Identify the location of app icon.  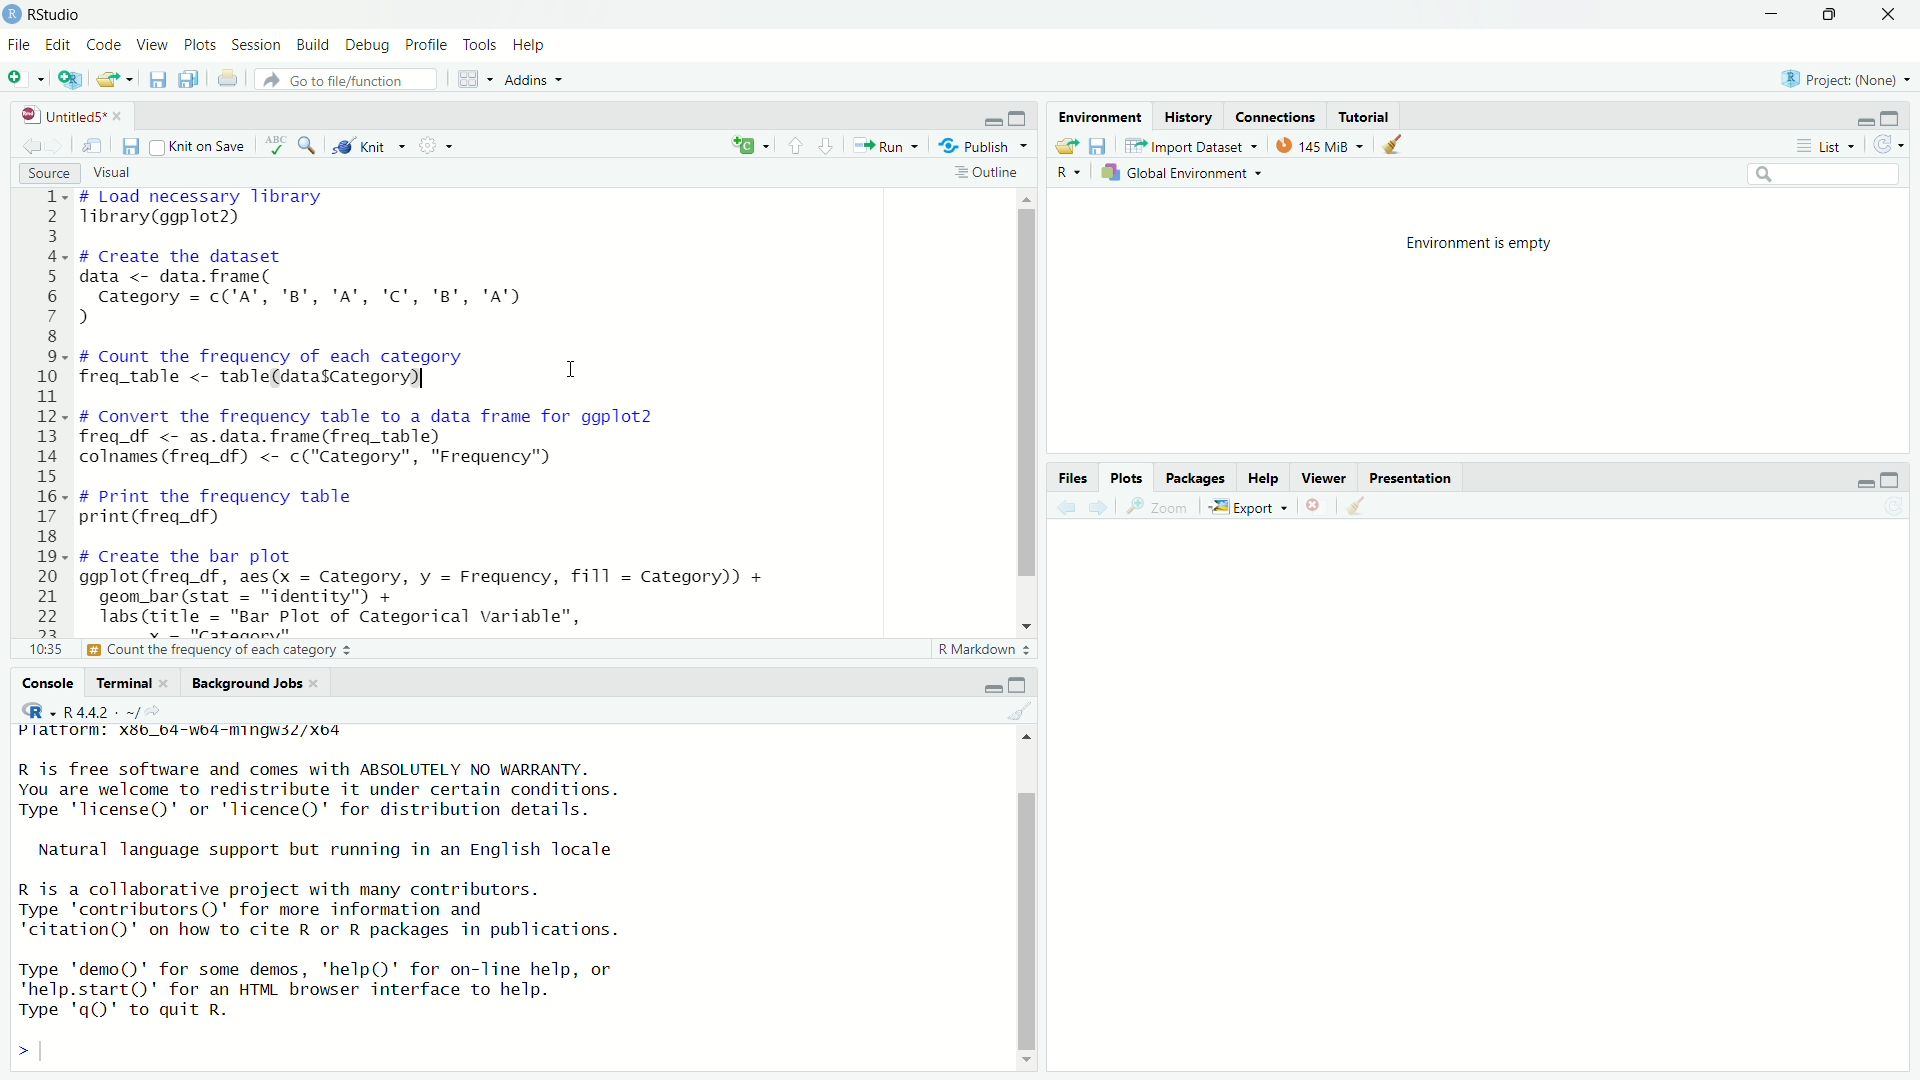
(12, 15).